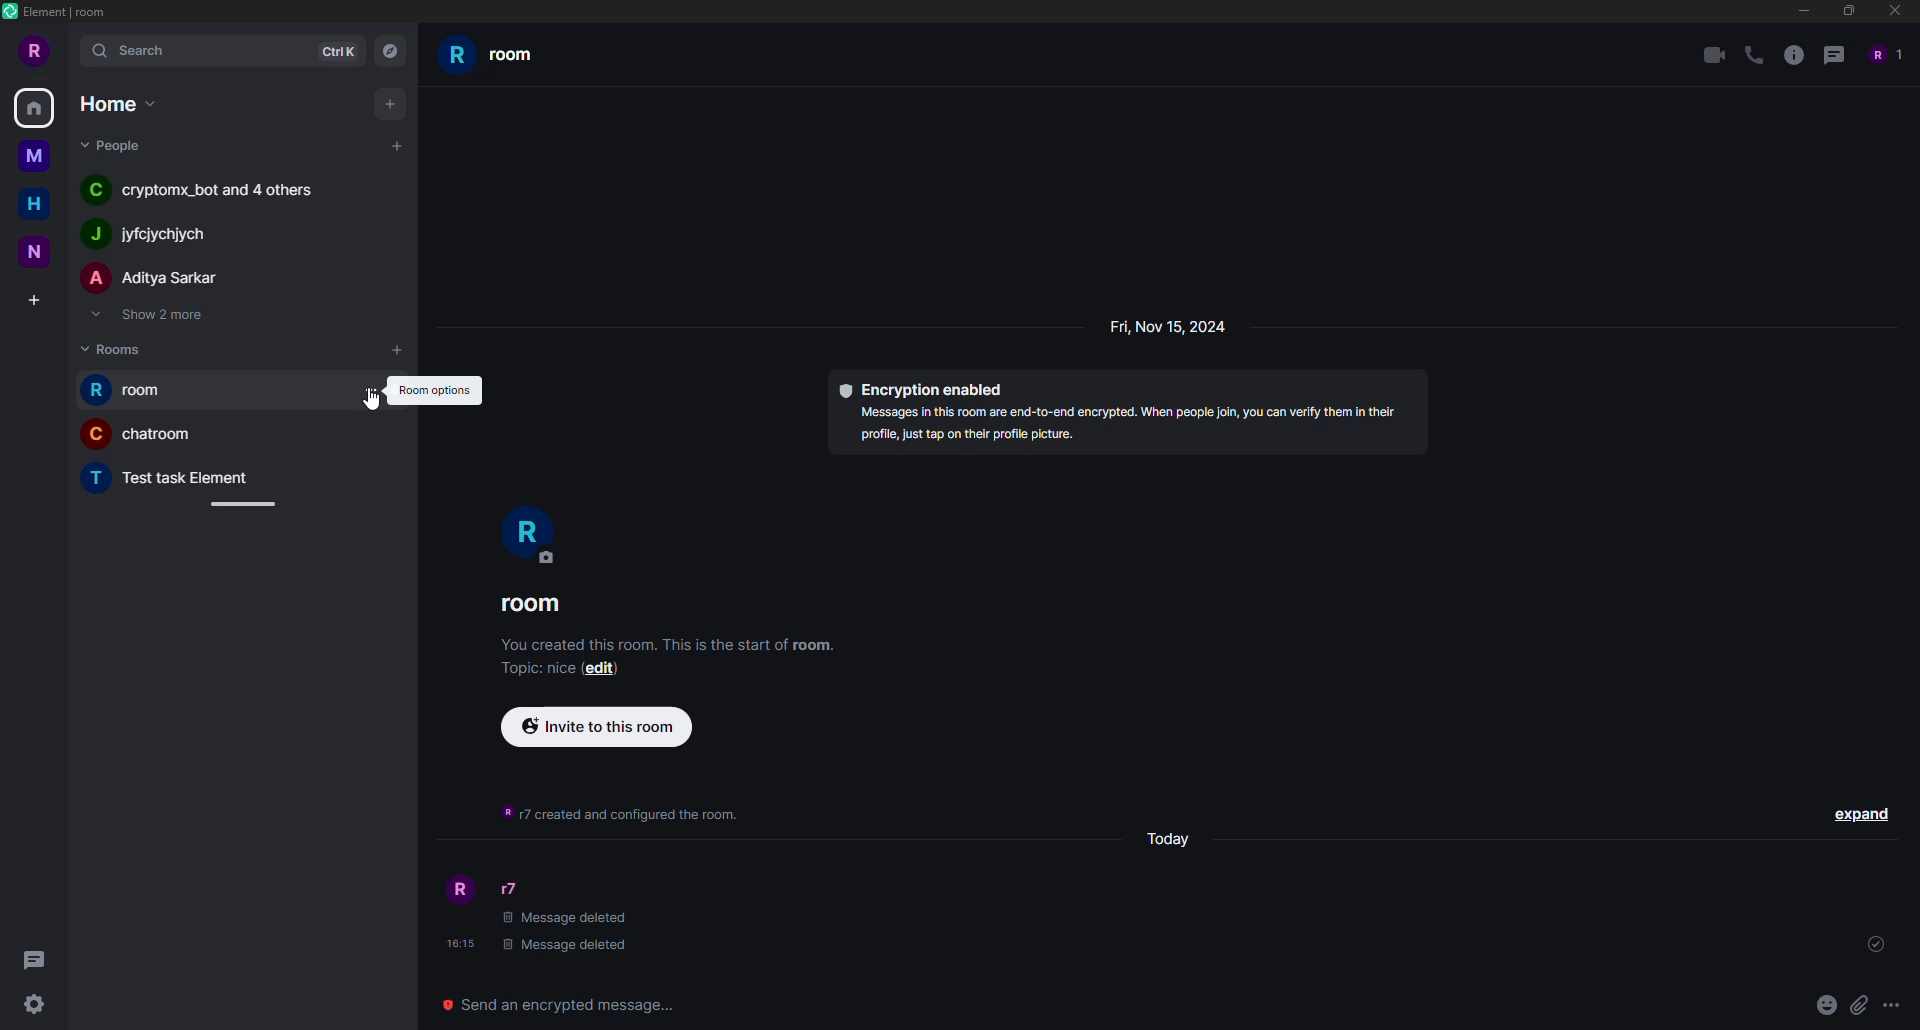  Describe the element at coordinates (1711, 55) in the screenshot. I see `video call` at that location.